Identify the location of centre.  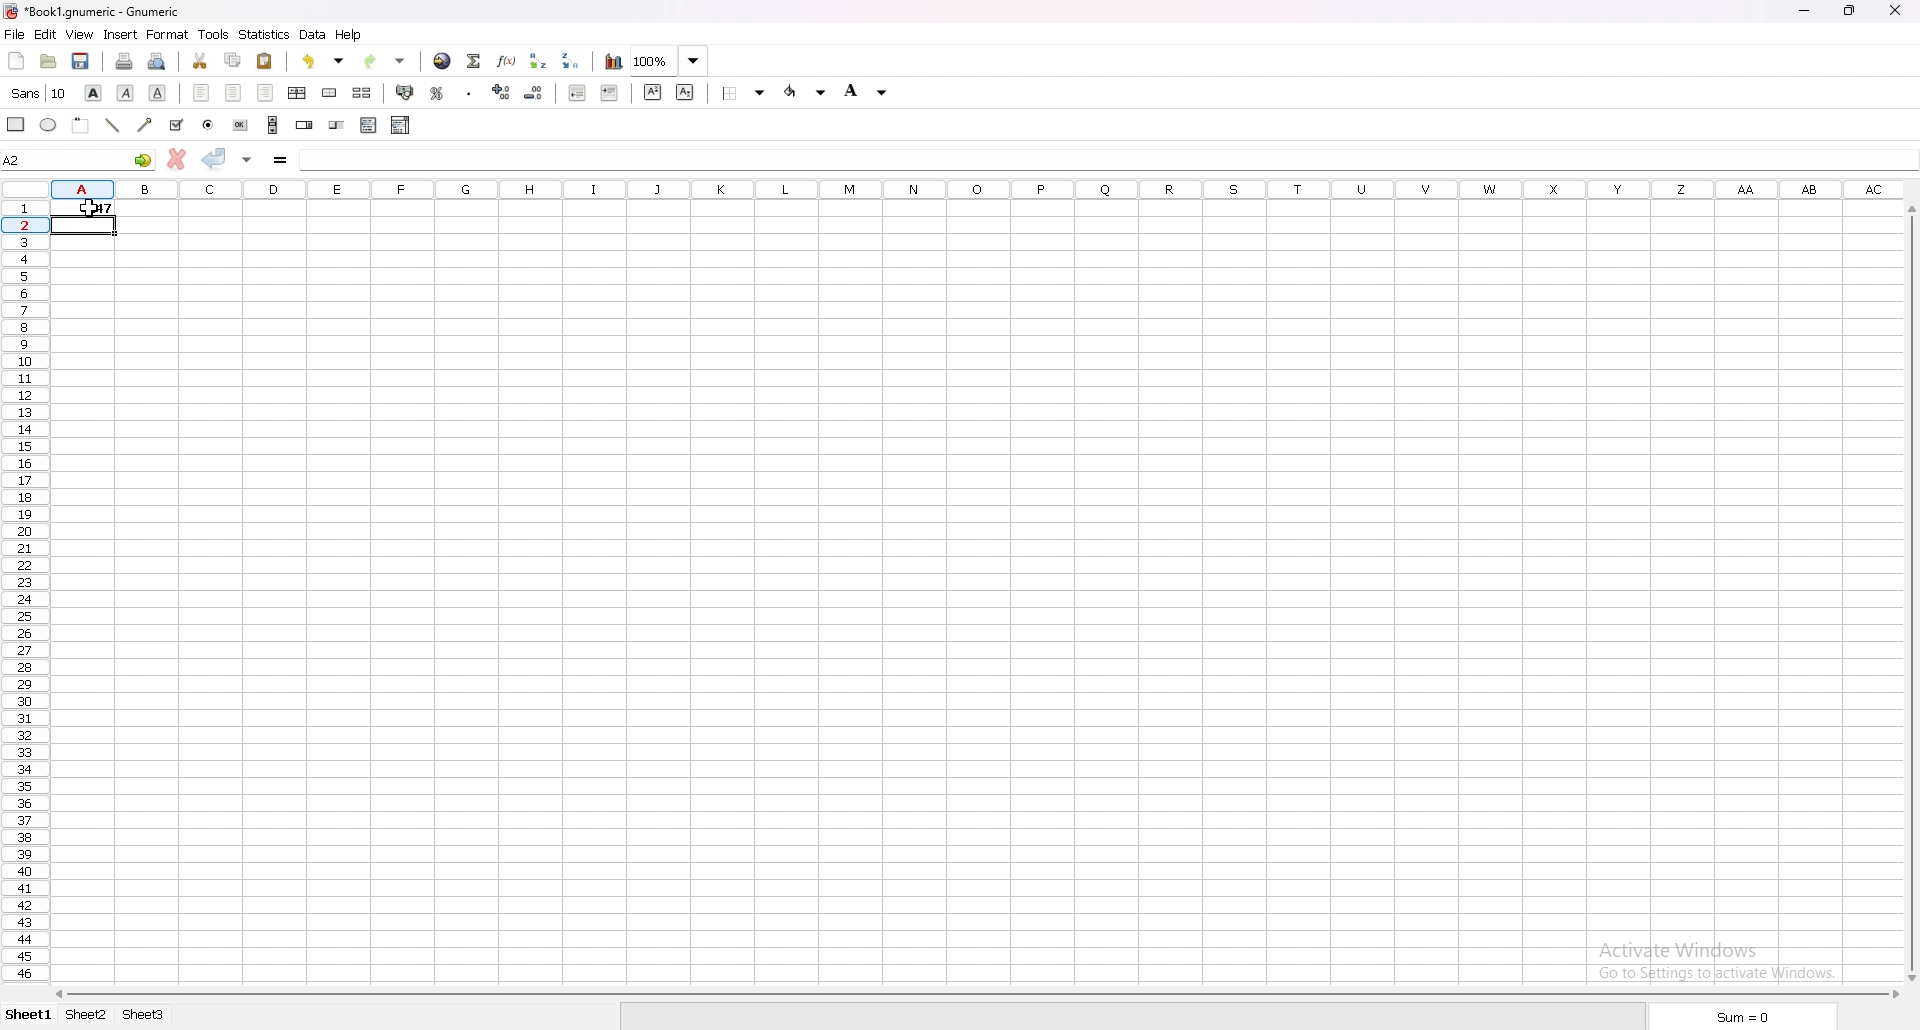
(234, 94).